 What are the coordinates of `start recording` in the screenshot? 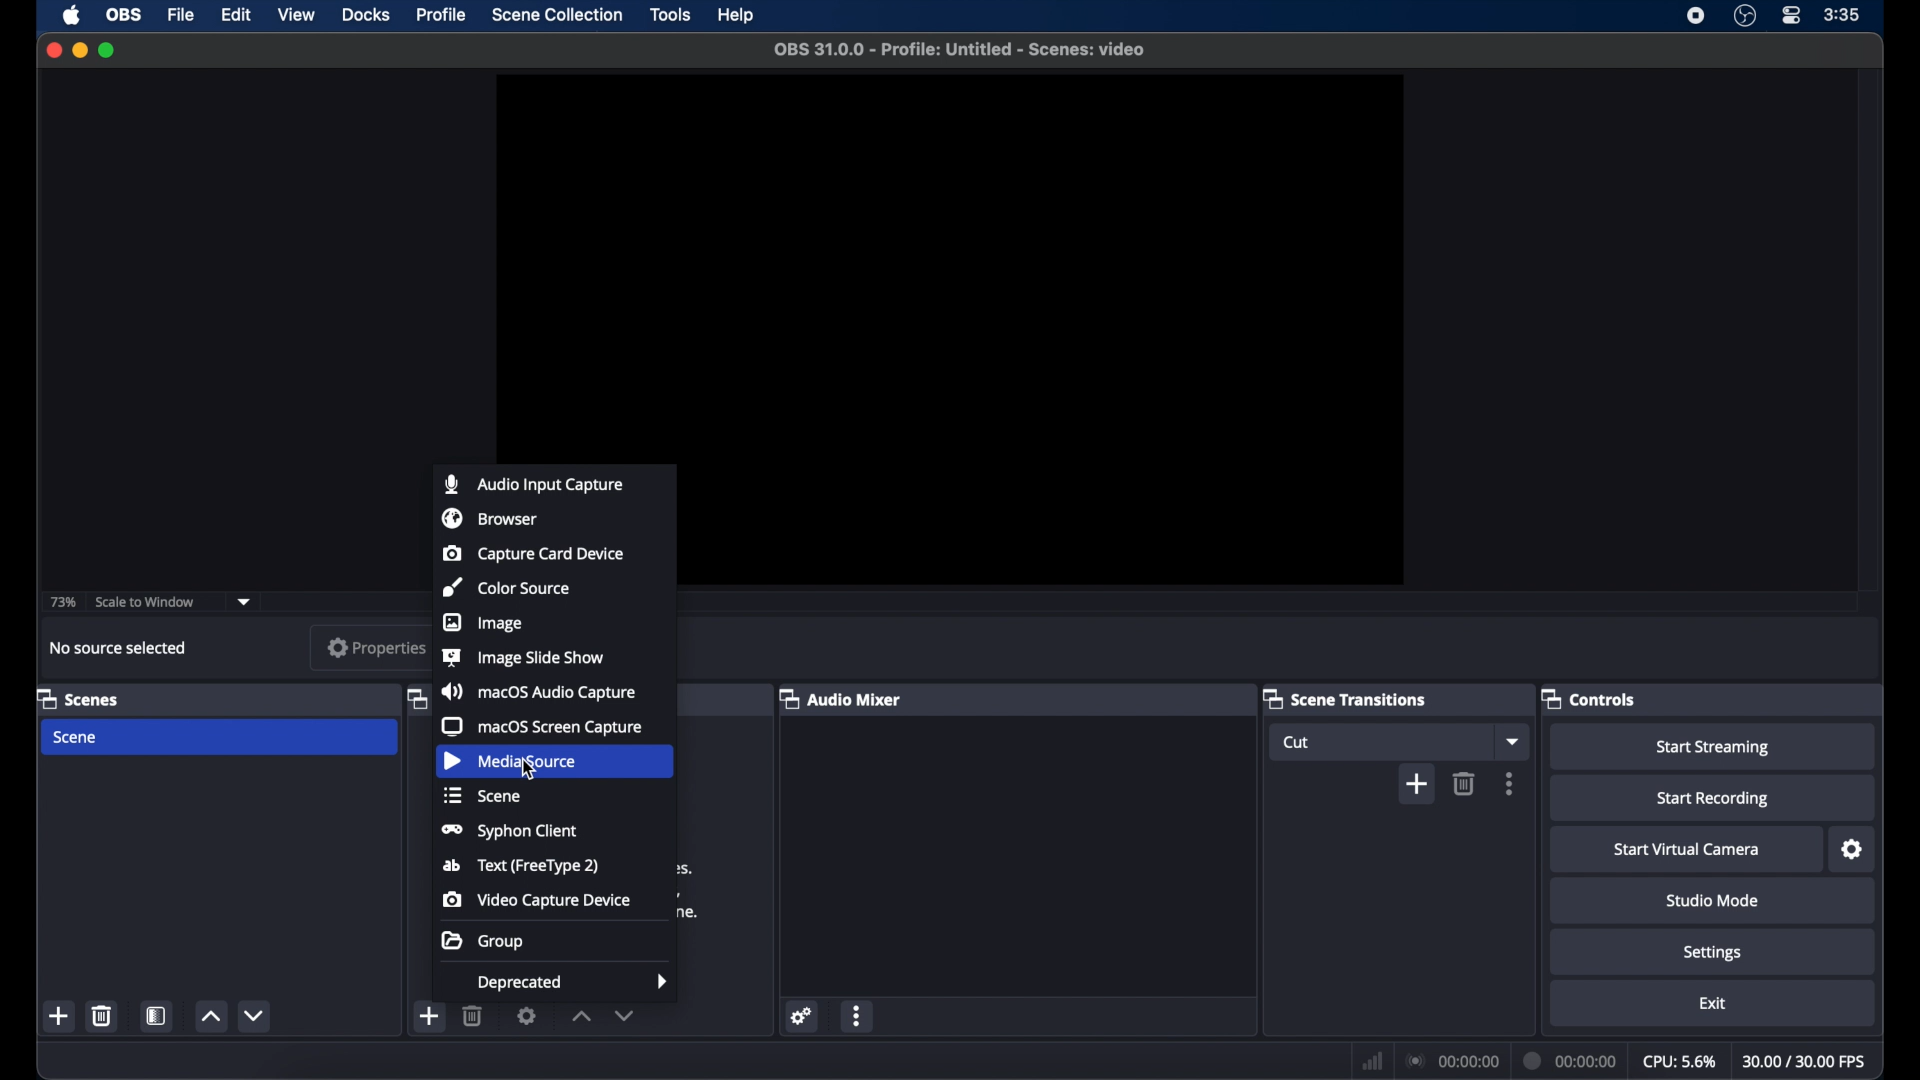 It's located at (1714, 801).